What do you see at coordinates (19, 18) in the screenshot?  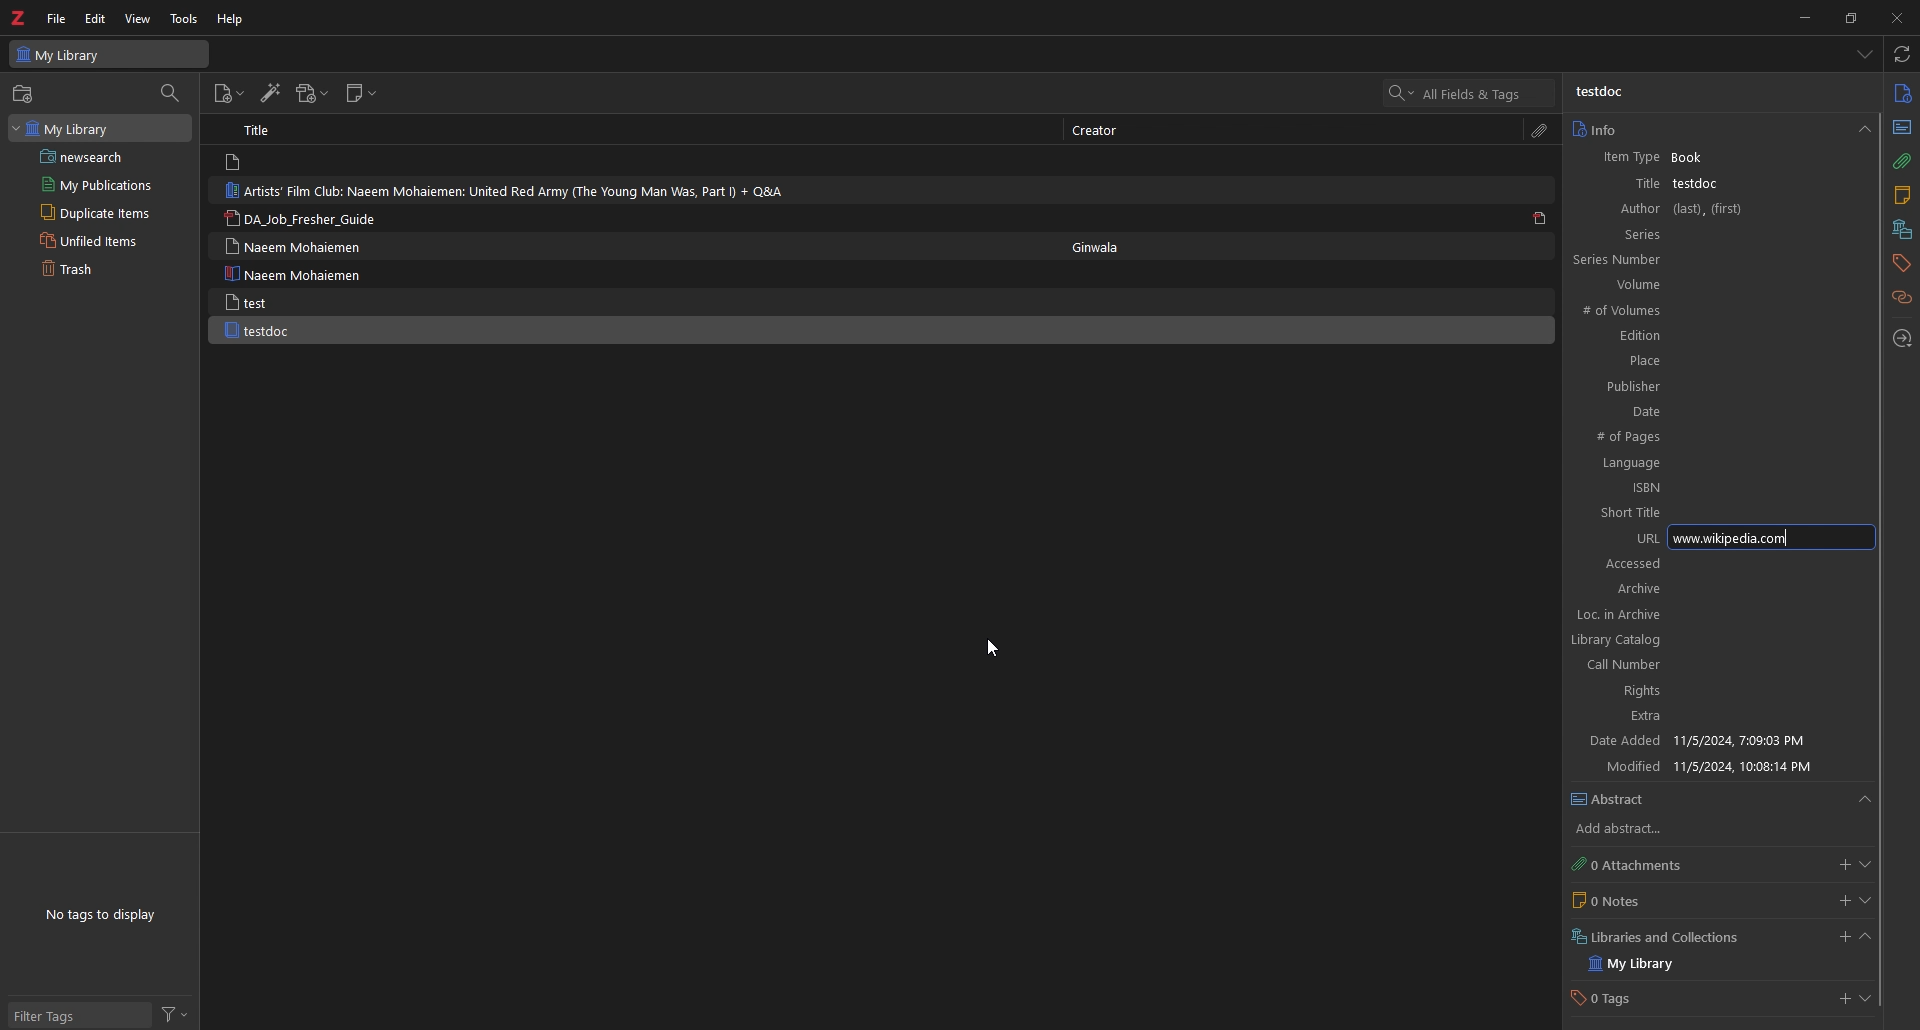 I see `logo` at bounding box center [19, 18].